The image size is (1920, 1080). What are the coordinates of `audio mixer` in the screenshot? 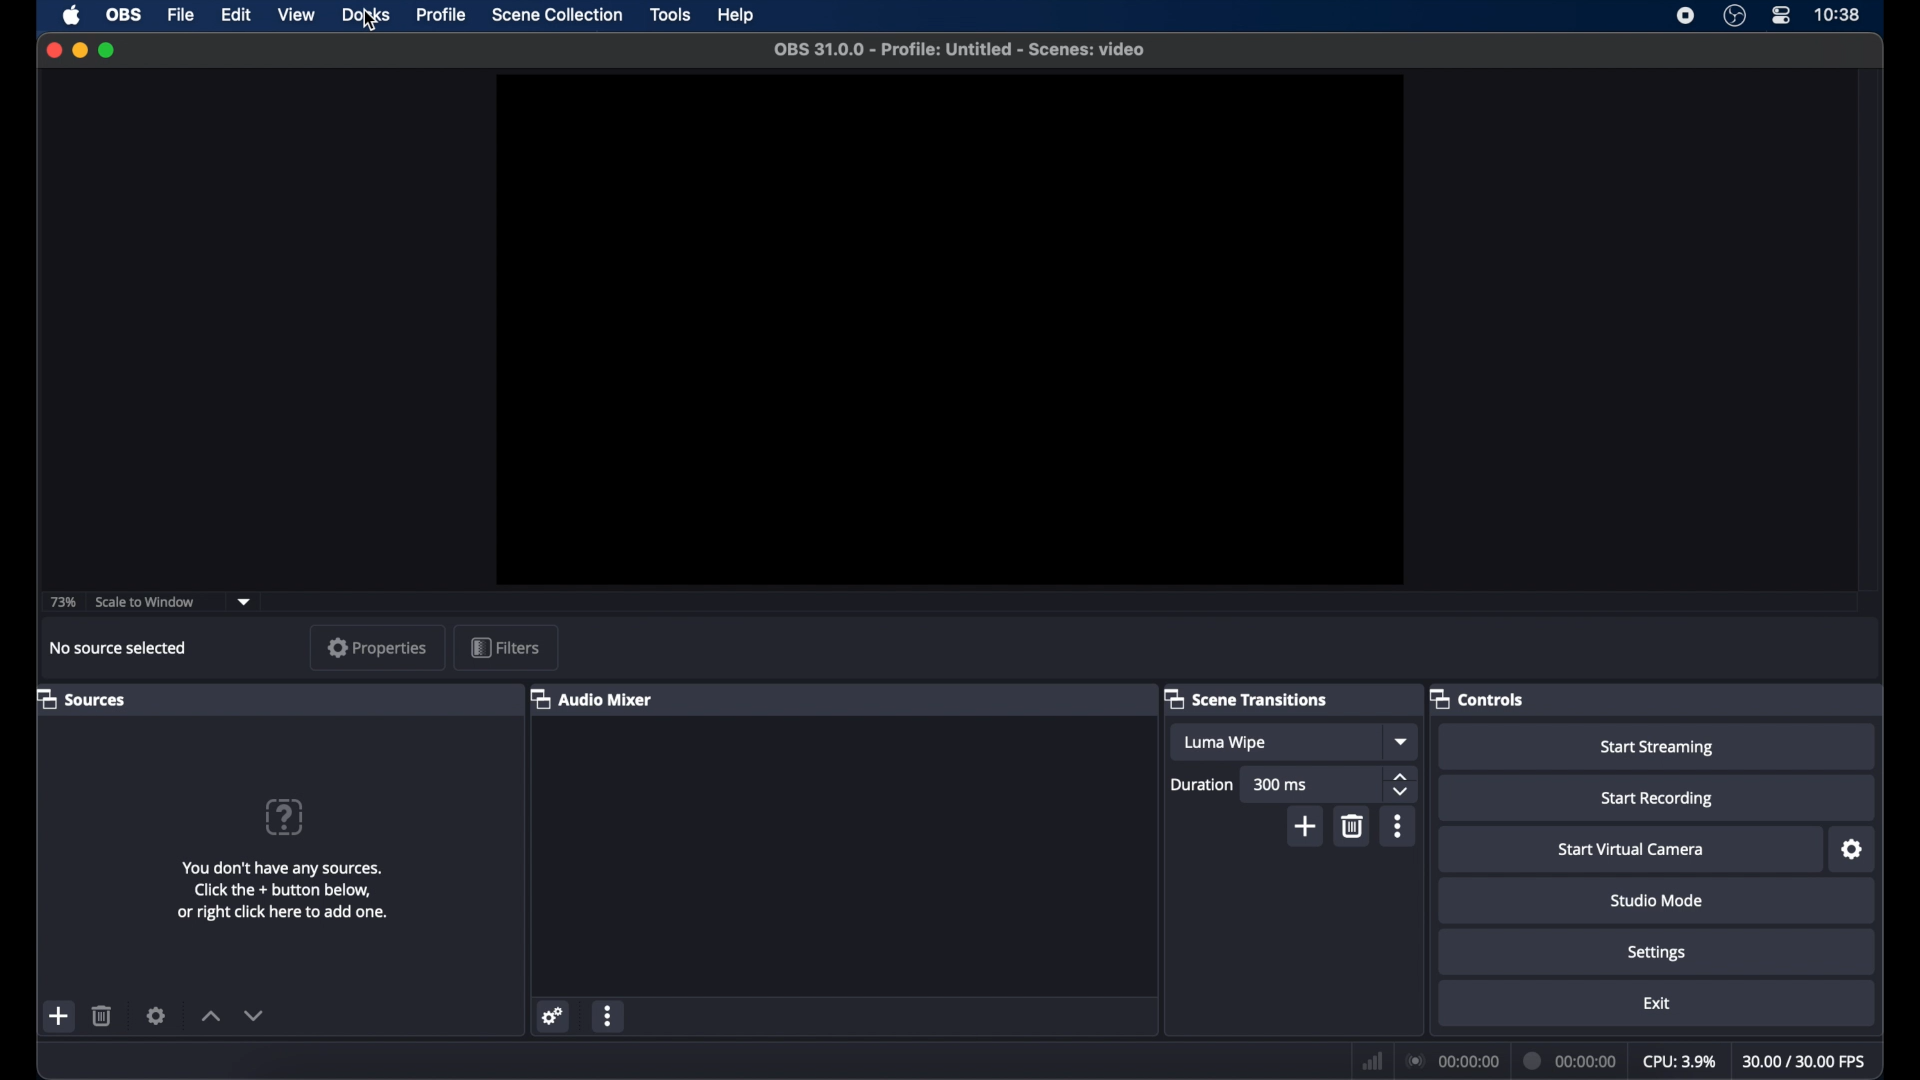 It's located at (590, 698).